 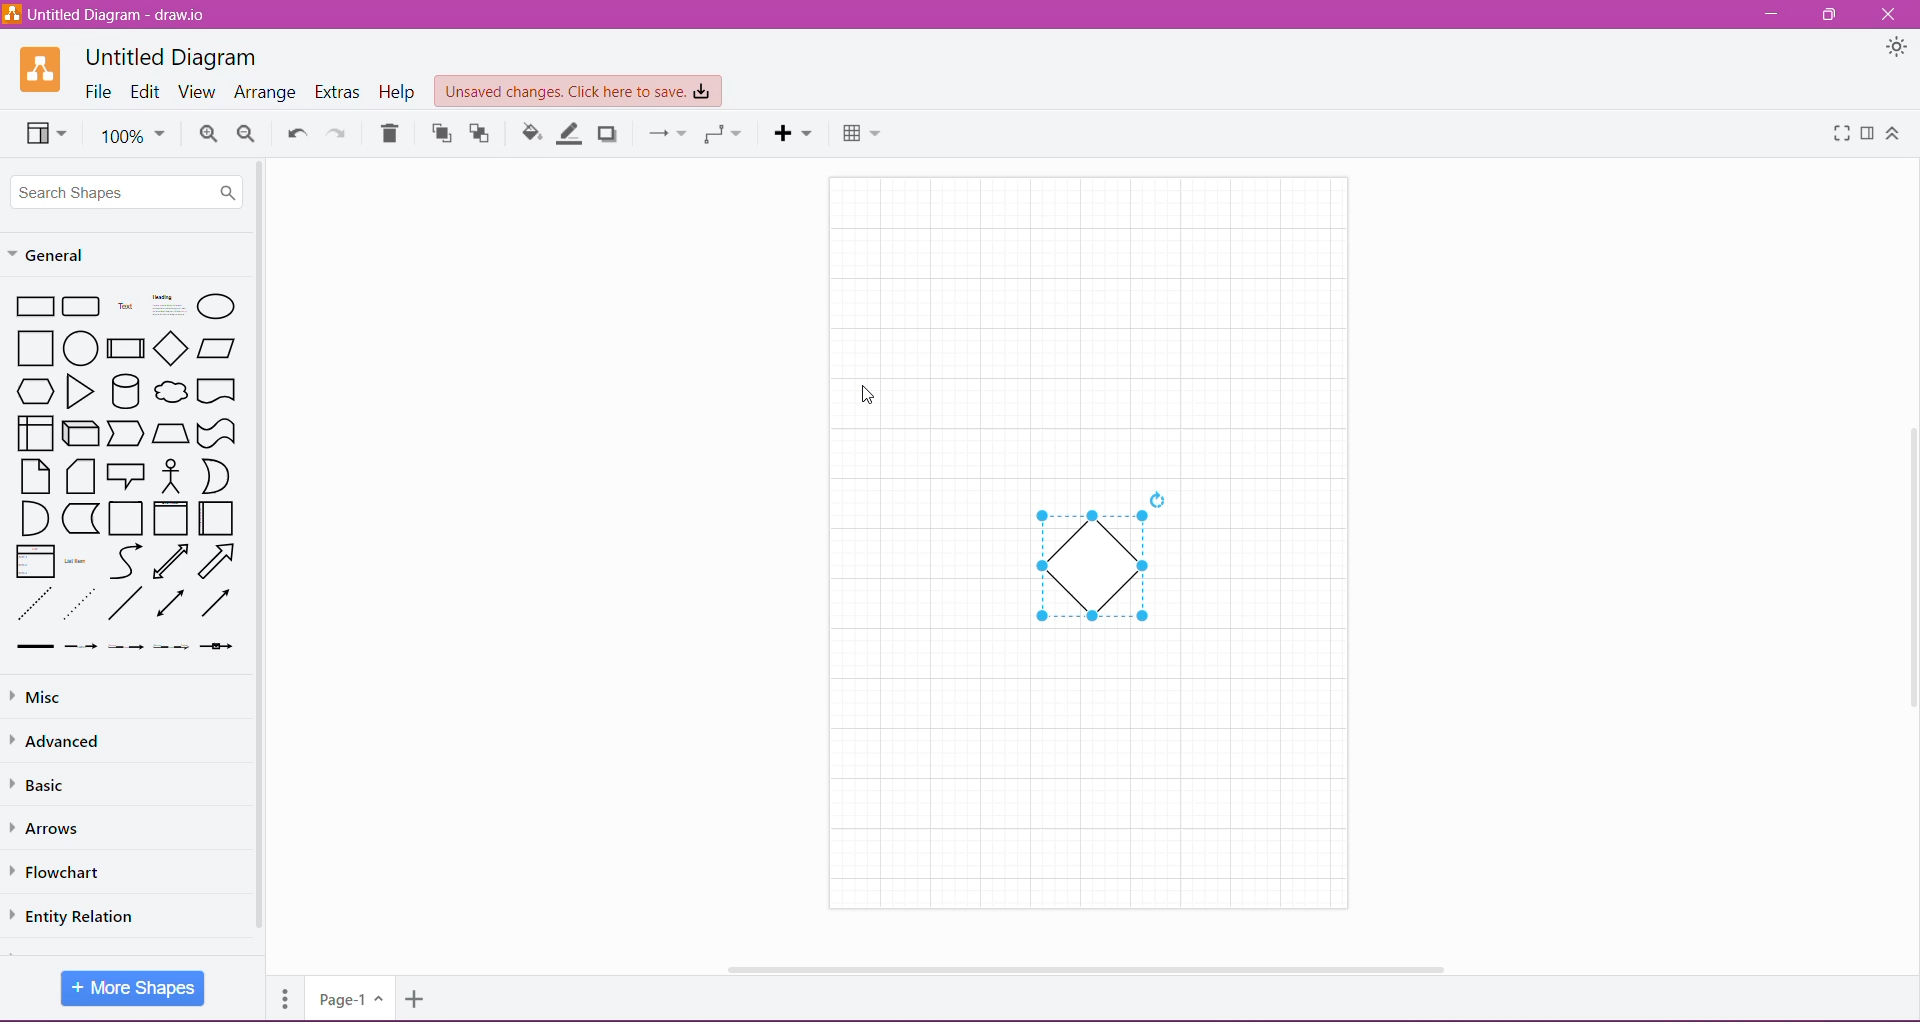 What do you see at coordinates (792, 134) in the screenshot?
I see `Insert ` at bounding box center [792, 134].